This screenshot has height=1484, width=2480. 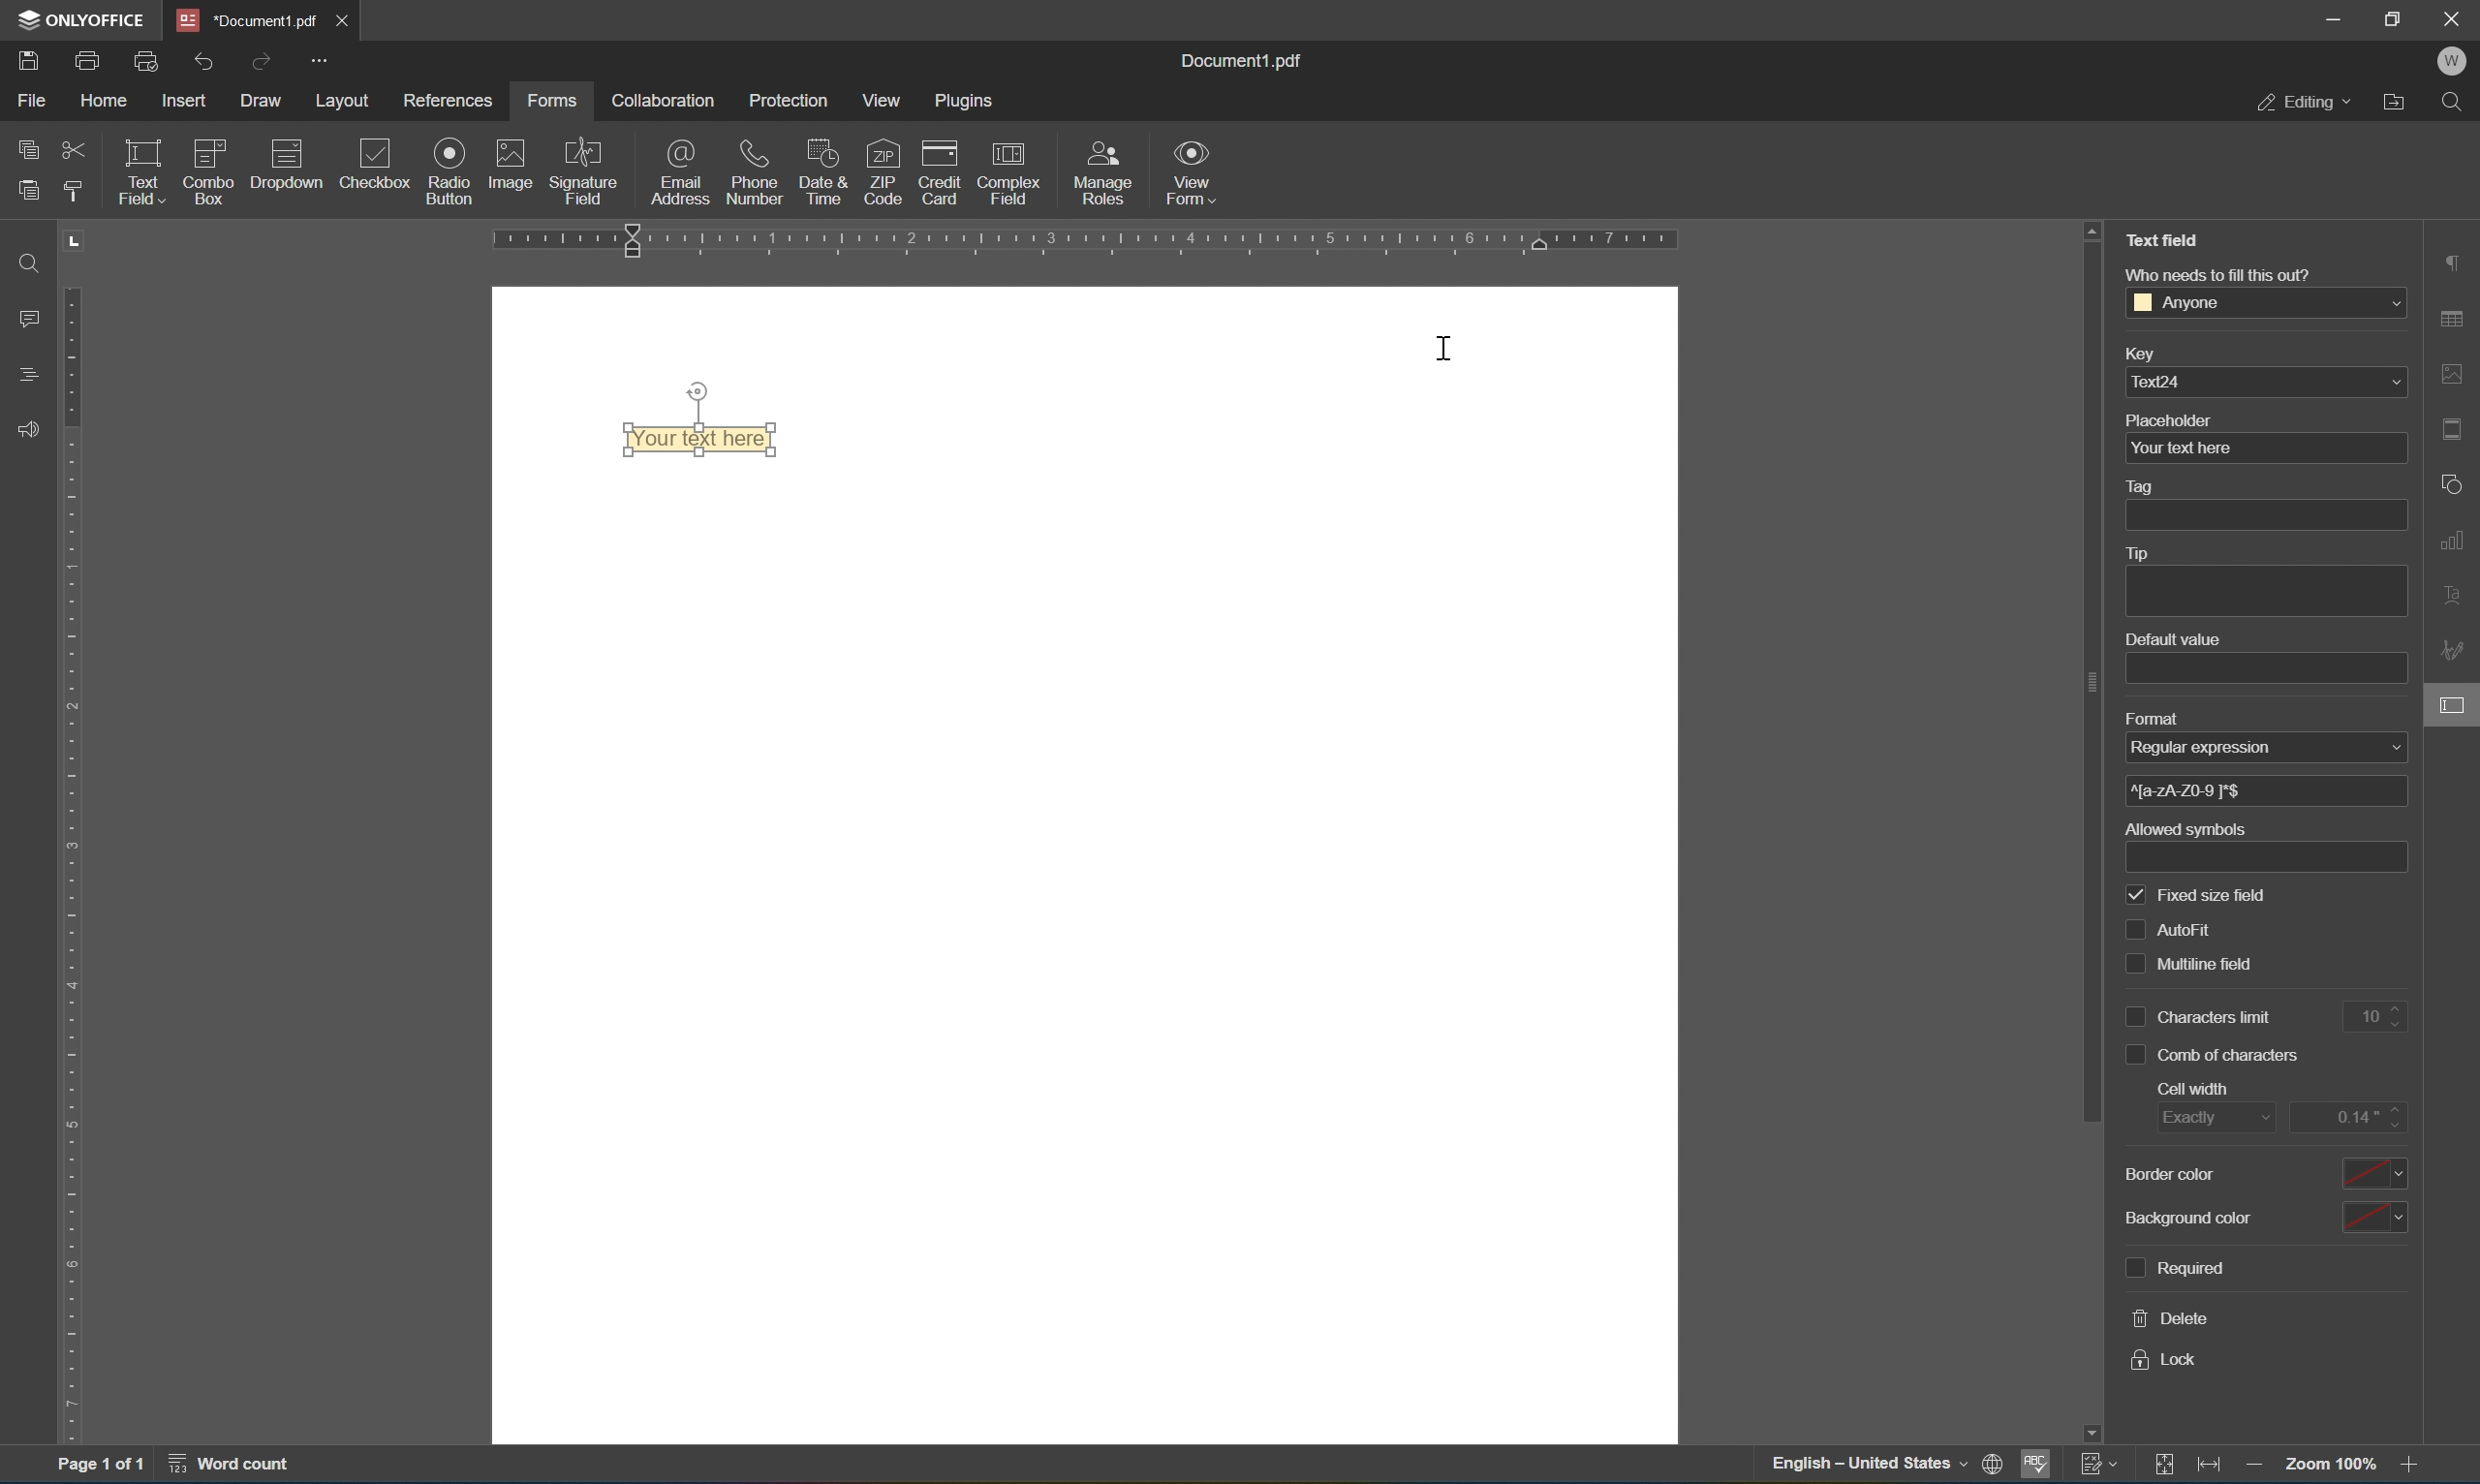 I want to click on view form, so click(x=1192, y=172).